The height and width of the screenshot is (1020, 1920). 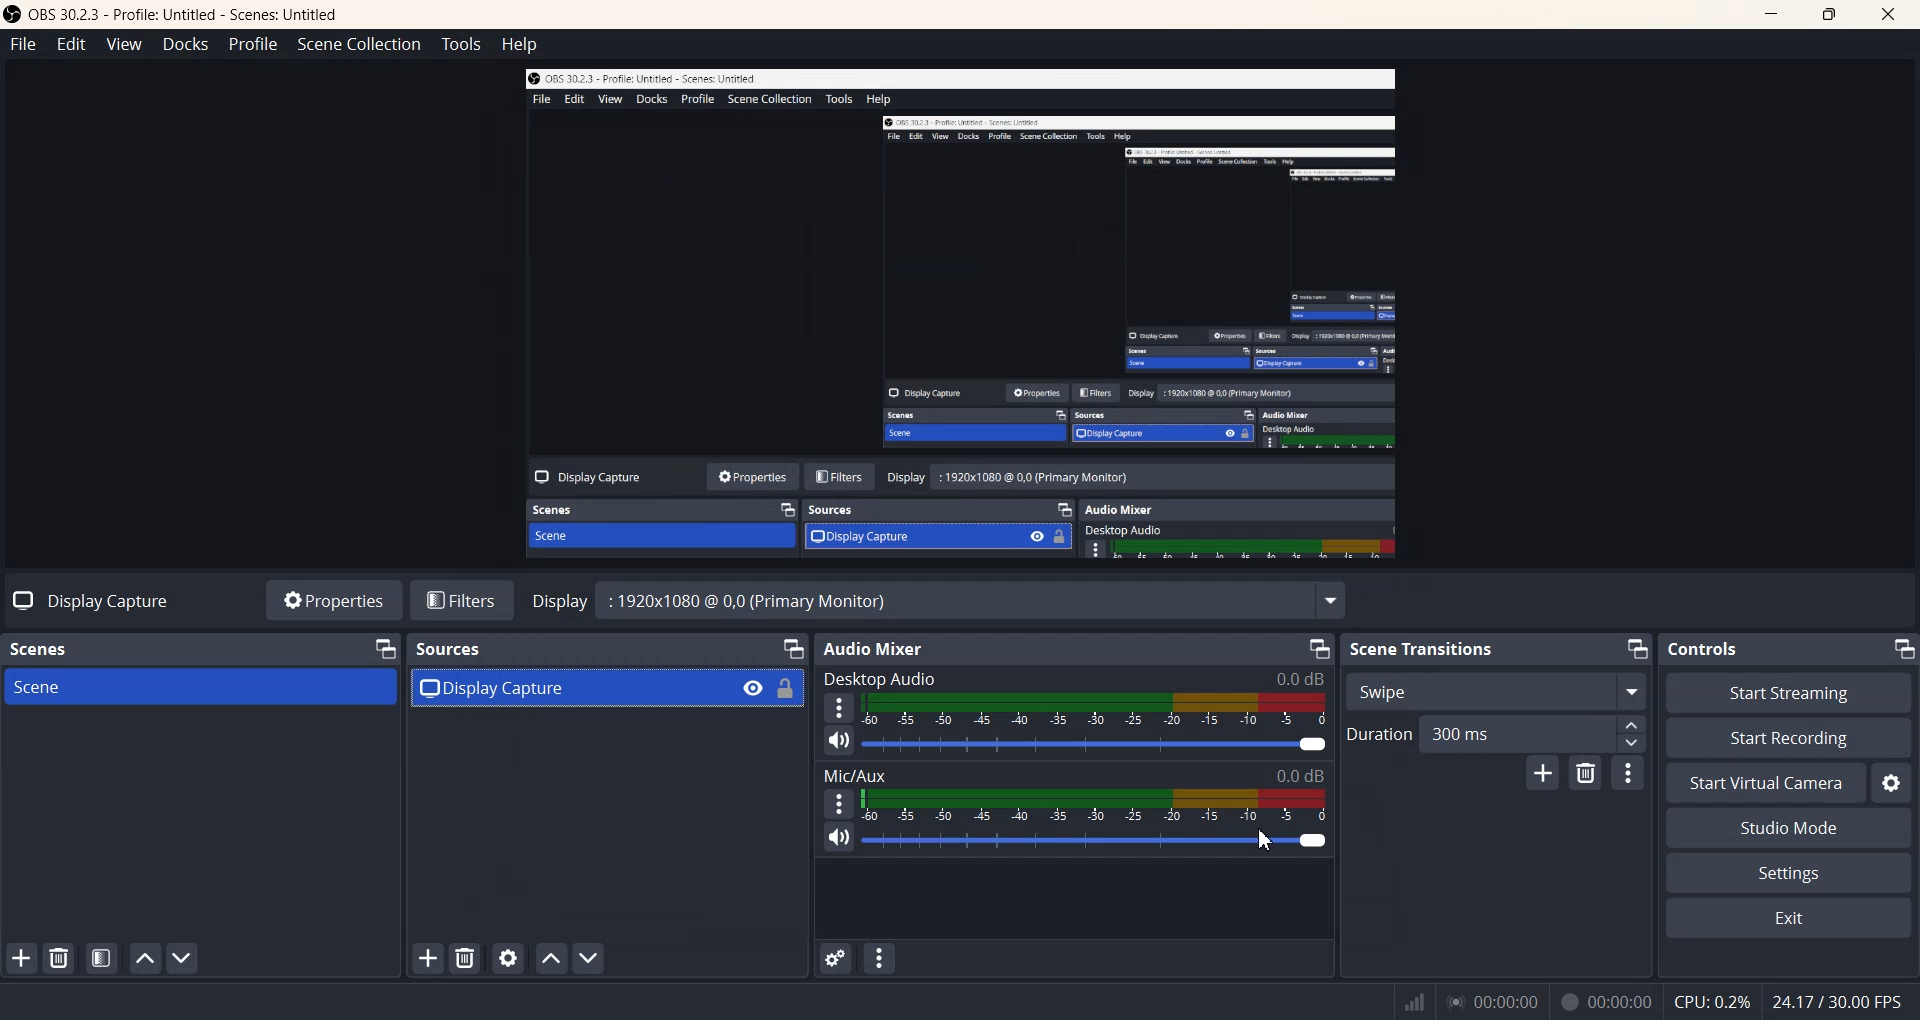 What do you see at coordinates (86, 601) in the screenshot?
I see `Text` at bounding box center [86, 601].